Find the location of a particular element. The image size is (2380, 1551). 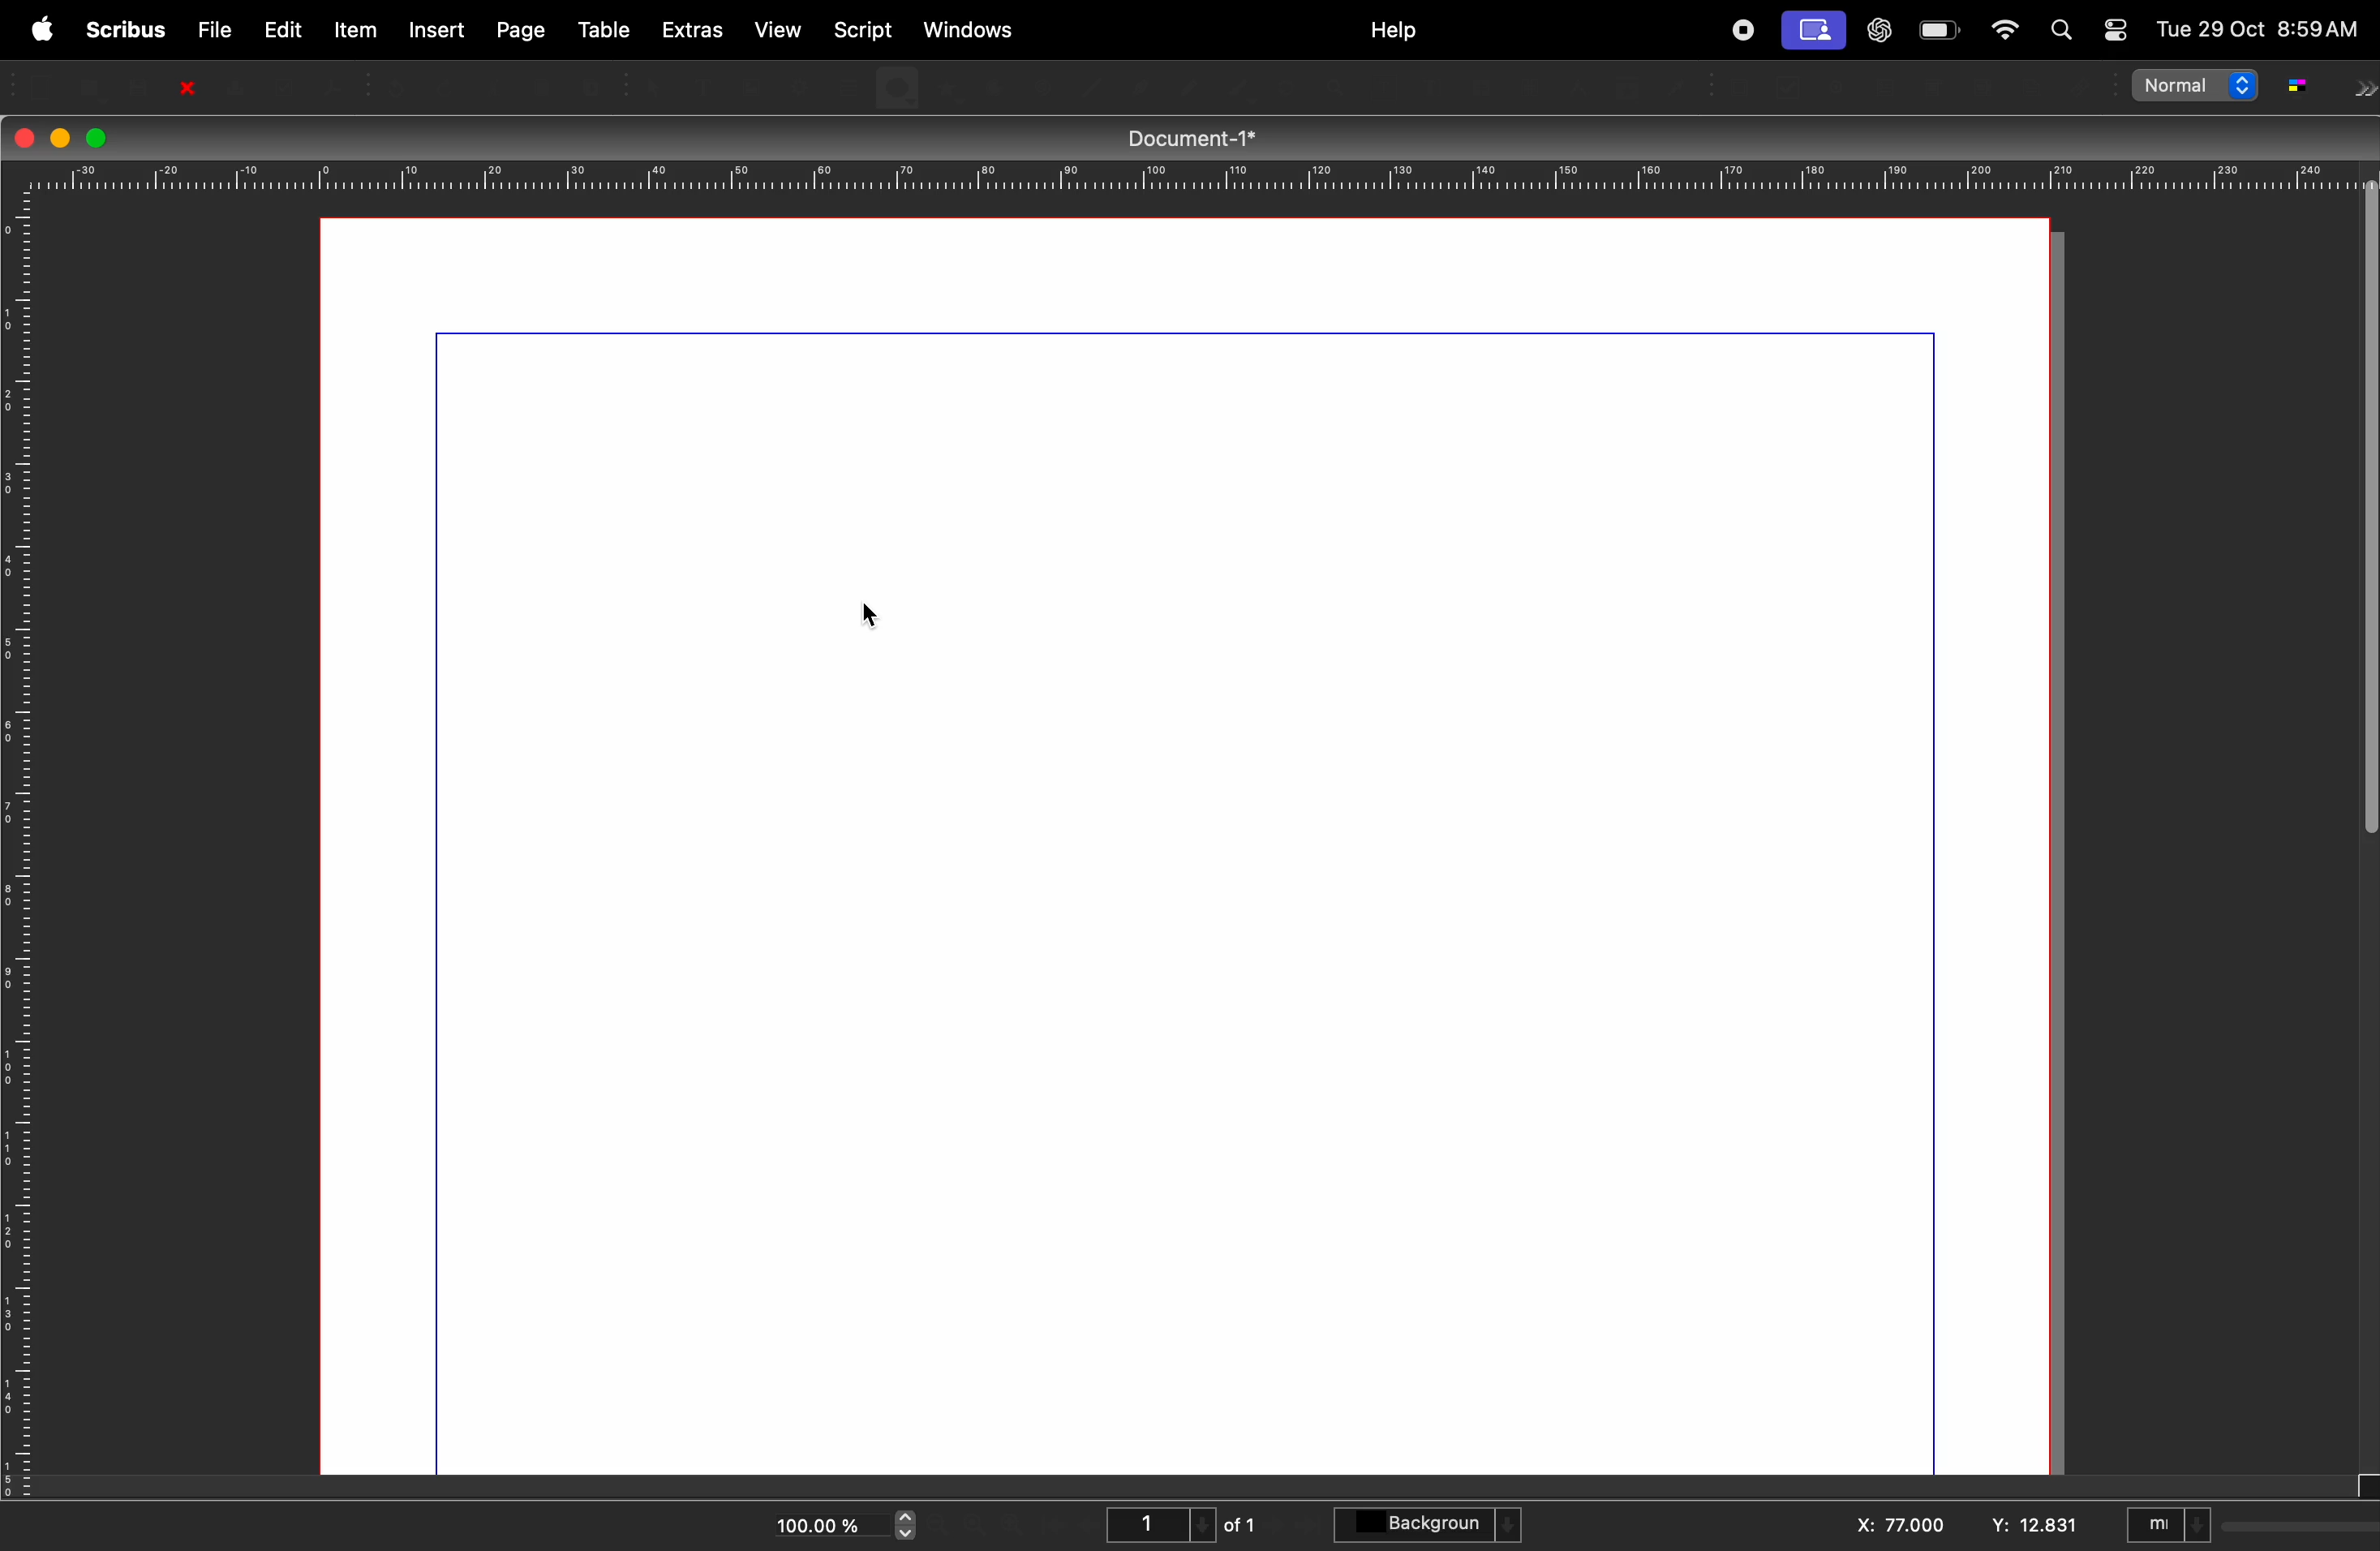

PDF push button is located at coordinates (1746, 88).